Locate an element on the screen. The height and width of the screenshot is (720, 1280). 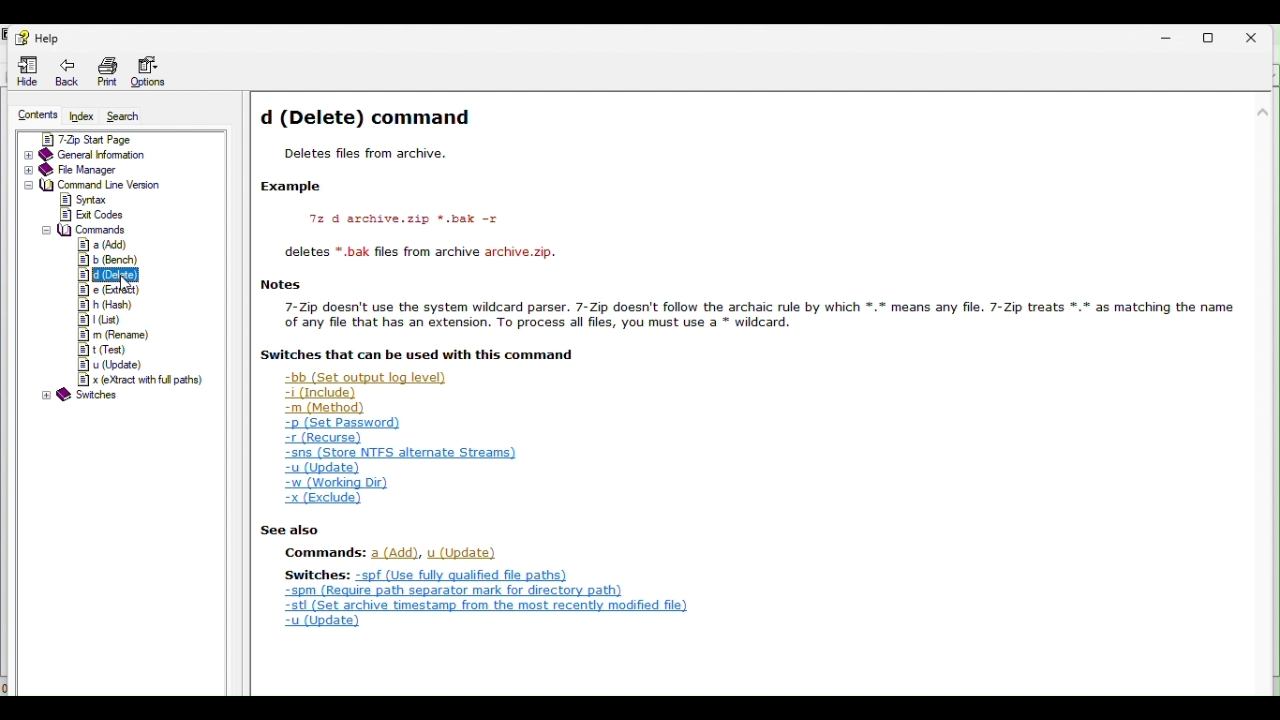
General information is located at coordinates (100, 155).